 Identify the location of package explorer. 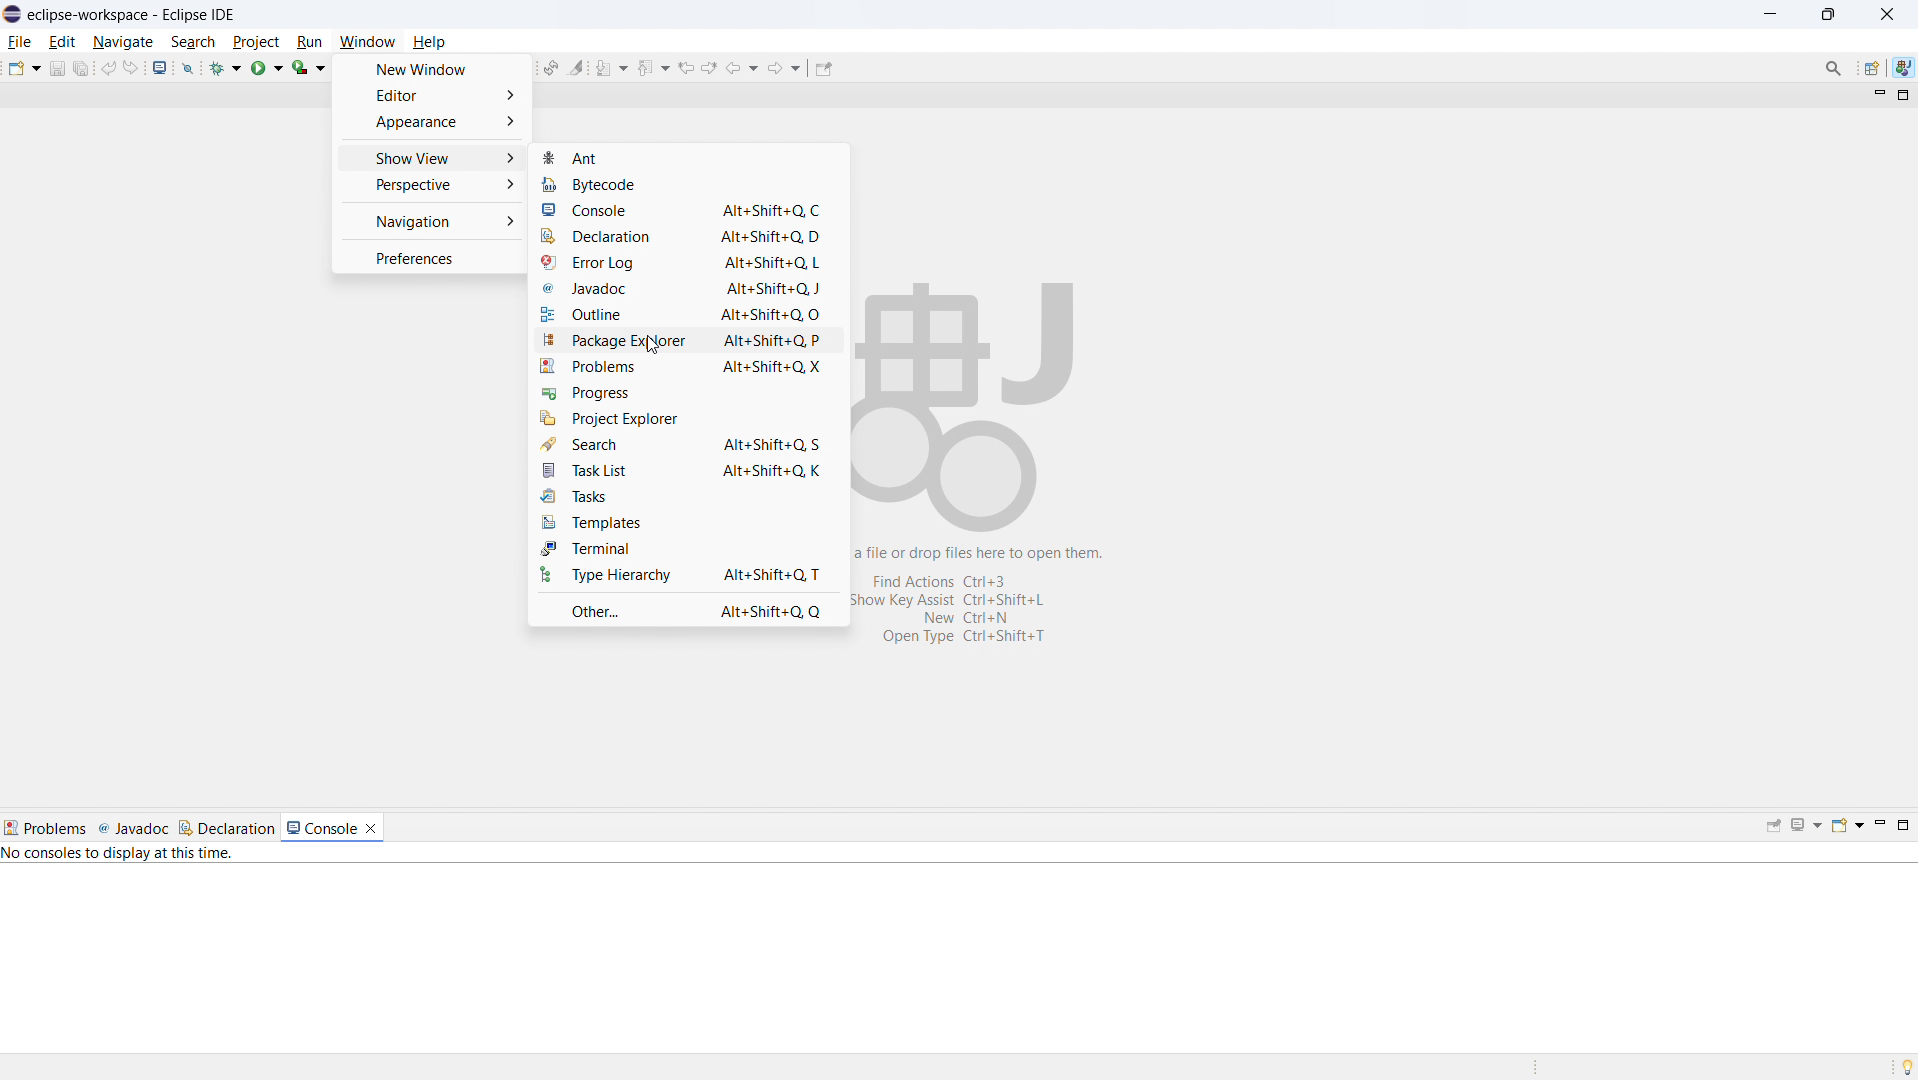
(685, 341).